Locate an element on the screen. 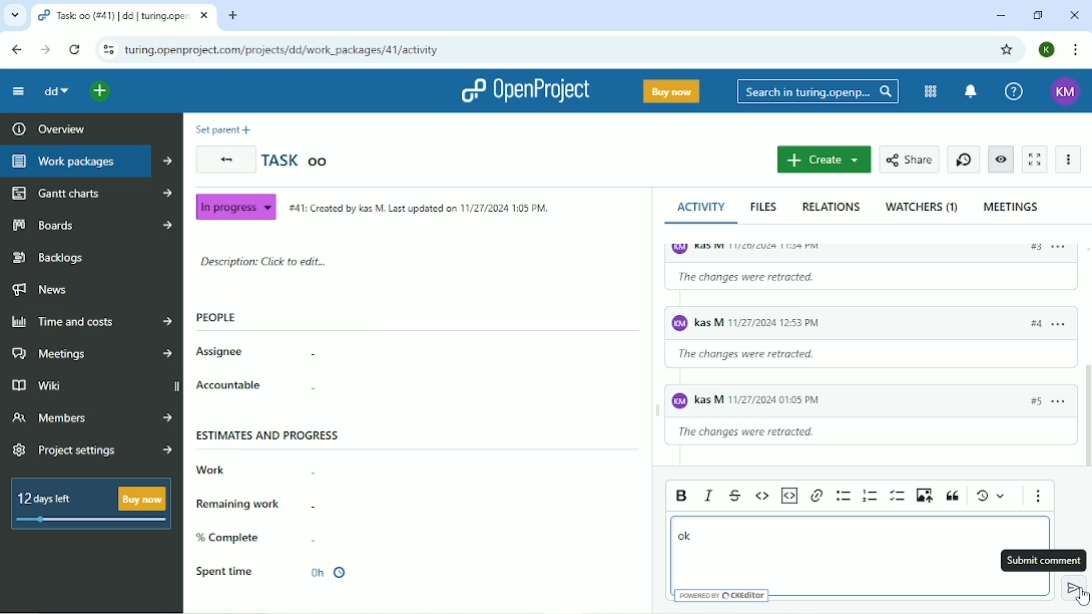  The changes were retracted is located at coordinates (761, 435).